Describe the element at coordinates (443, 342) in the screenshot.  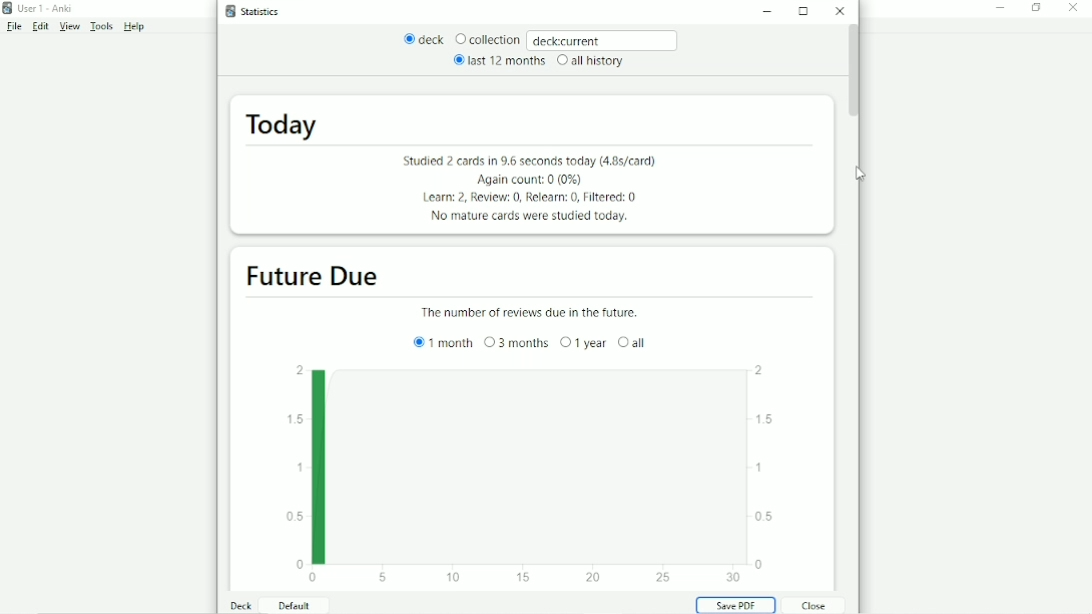
I see `1 month` at that location.